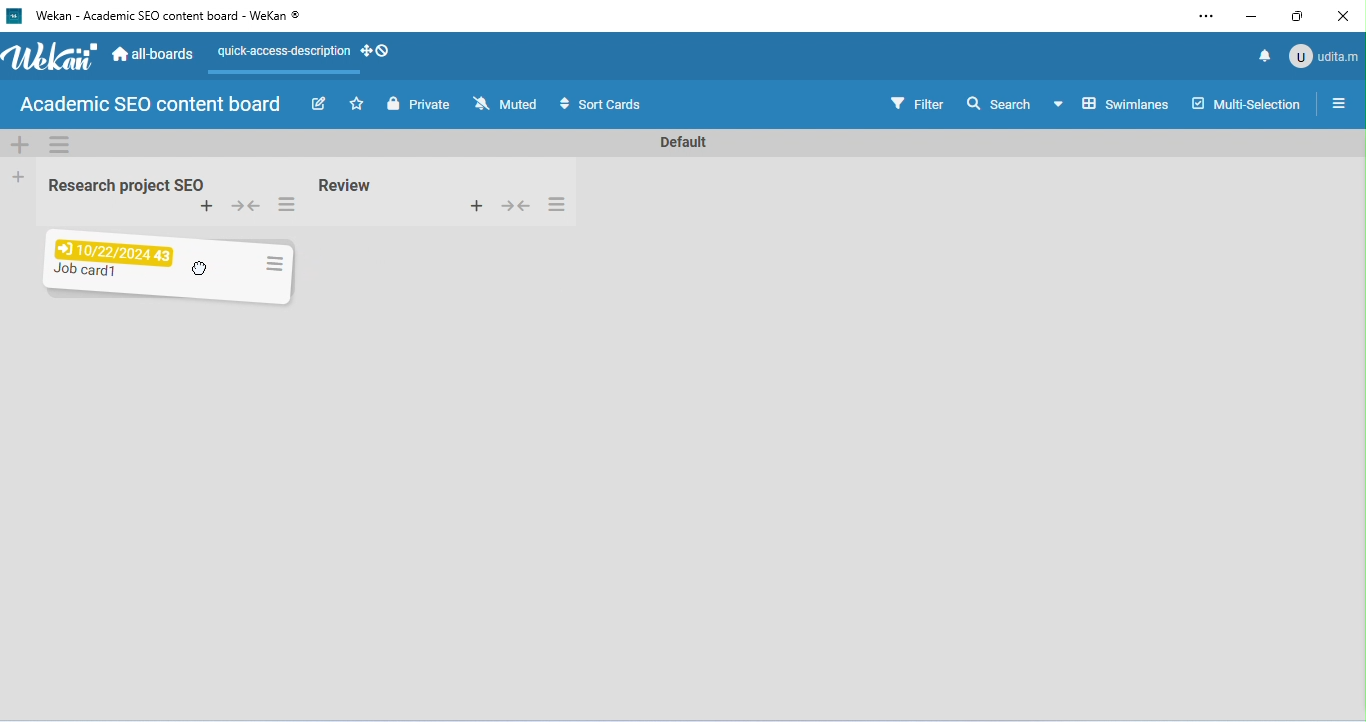  I want to click on add card to top of list, so click(207, 207).